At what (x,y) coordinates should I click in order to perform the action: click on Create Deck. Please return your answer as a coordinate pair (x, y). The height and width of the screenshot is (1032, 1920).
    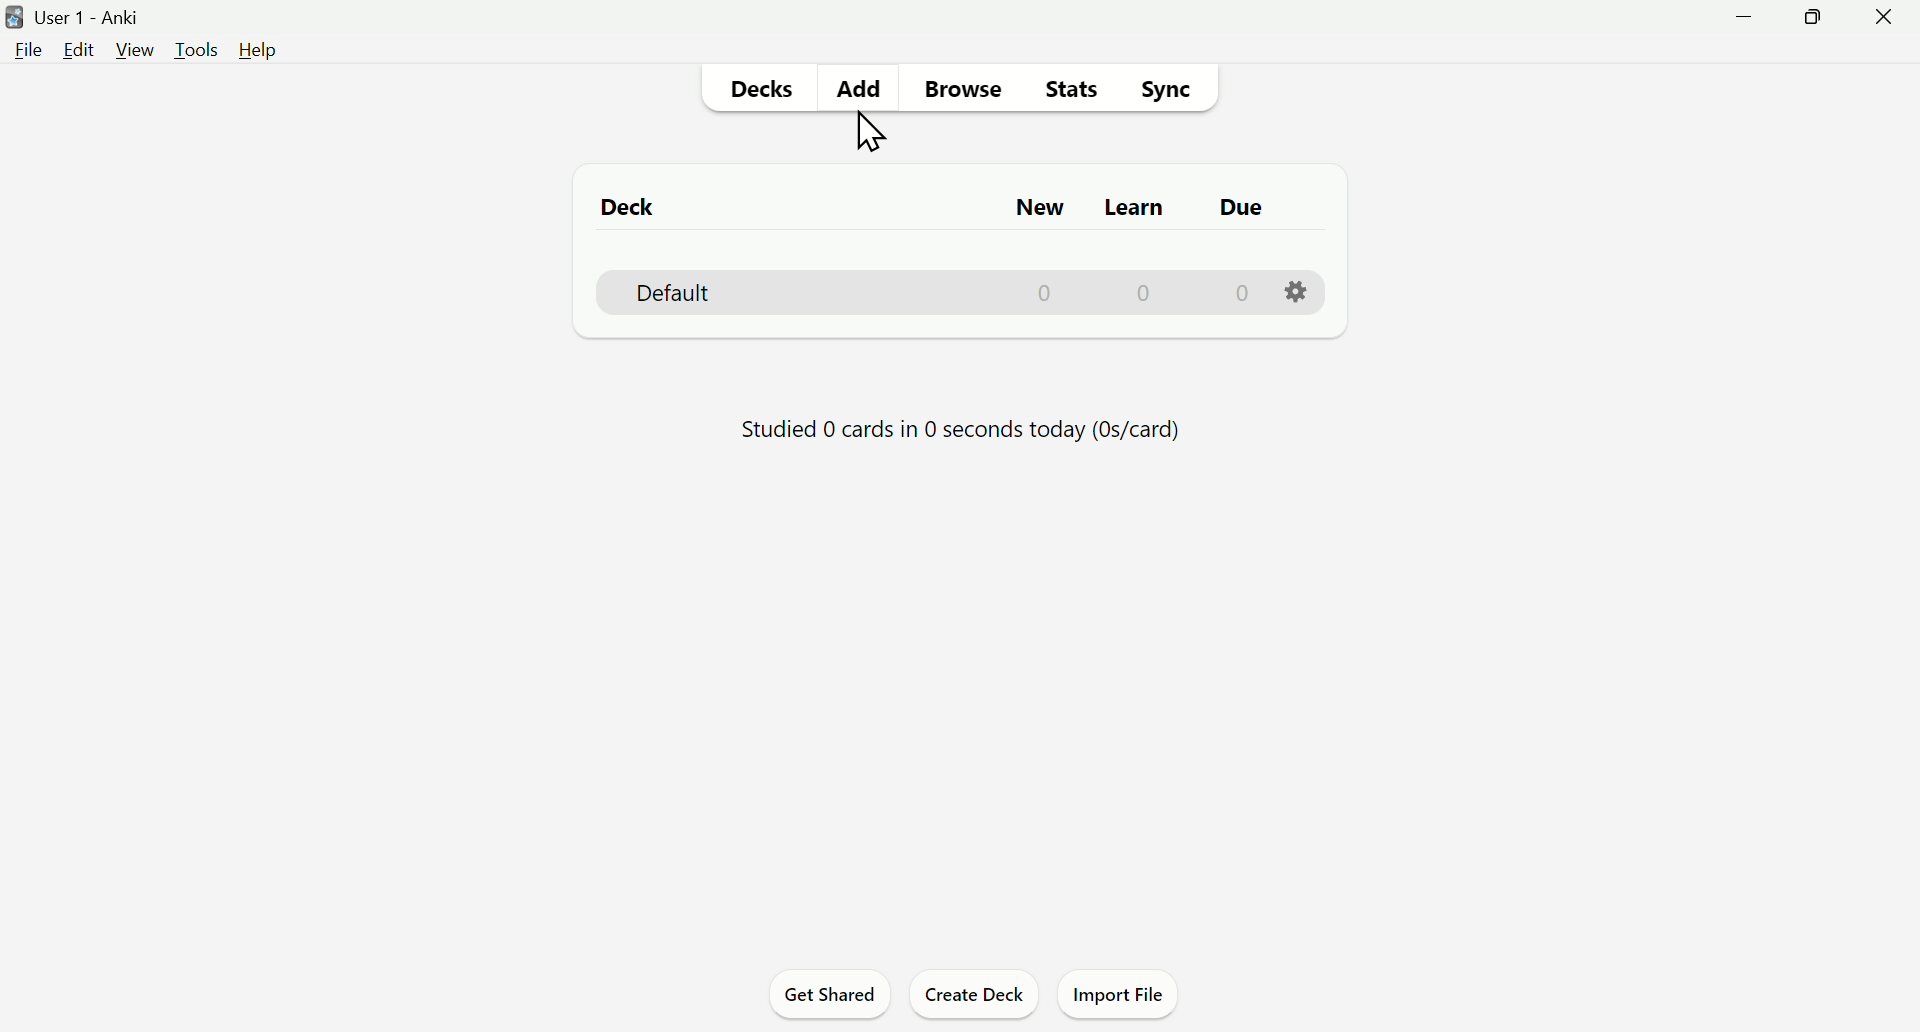
    Looking at the image, I should click on (977, 998).